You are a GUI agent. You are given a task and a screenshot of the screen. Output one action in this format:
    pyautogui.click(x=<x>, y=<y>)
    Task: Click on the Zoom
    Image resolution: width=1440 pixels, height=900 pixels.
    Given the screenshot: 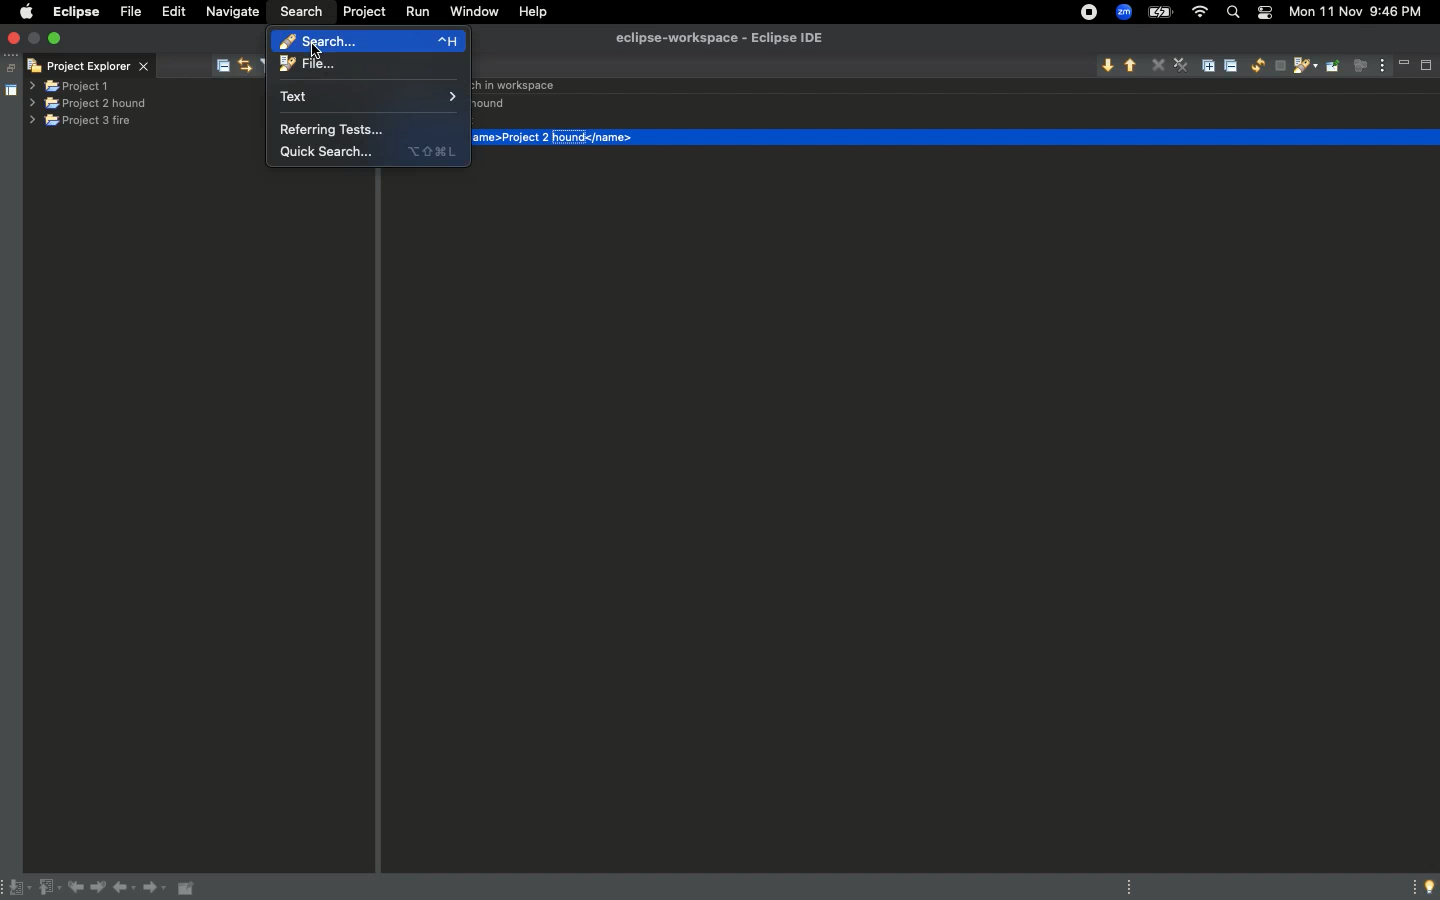 What is the action you would take?
    pyautogui.click(x=1124, y=14)
    